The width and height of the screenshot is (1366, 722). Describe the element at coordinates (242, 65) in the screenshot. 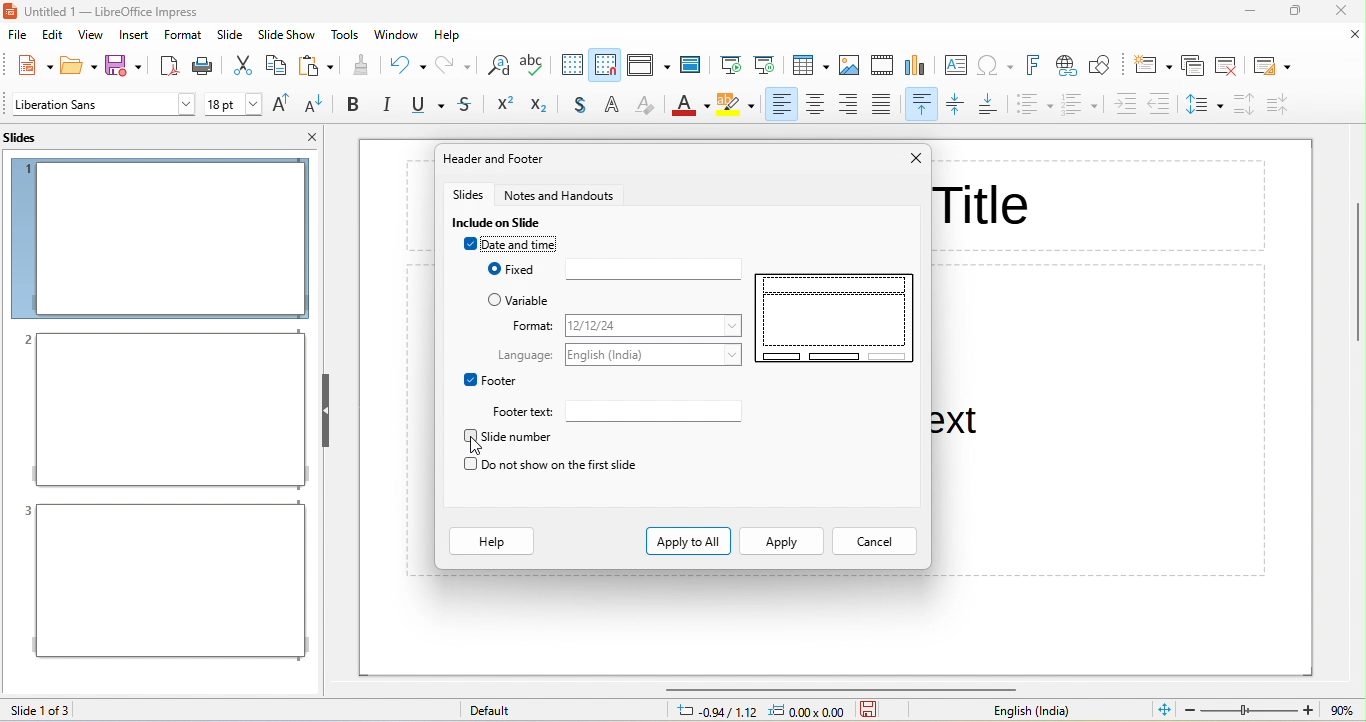

I see `cut` at that location.